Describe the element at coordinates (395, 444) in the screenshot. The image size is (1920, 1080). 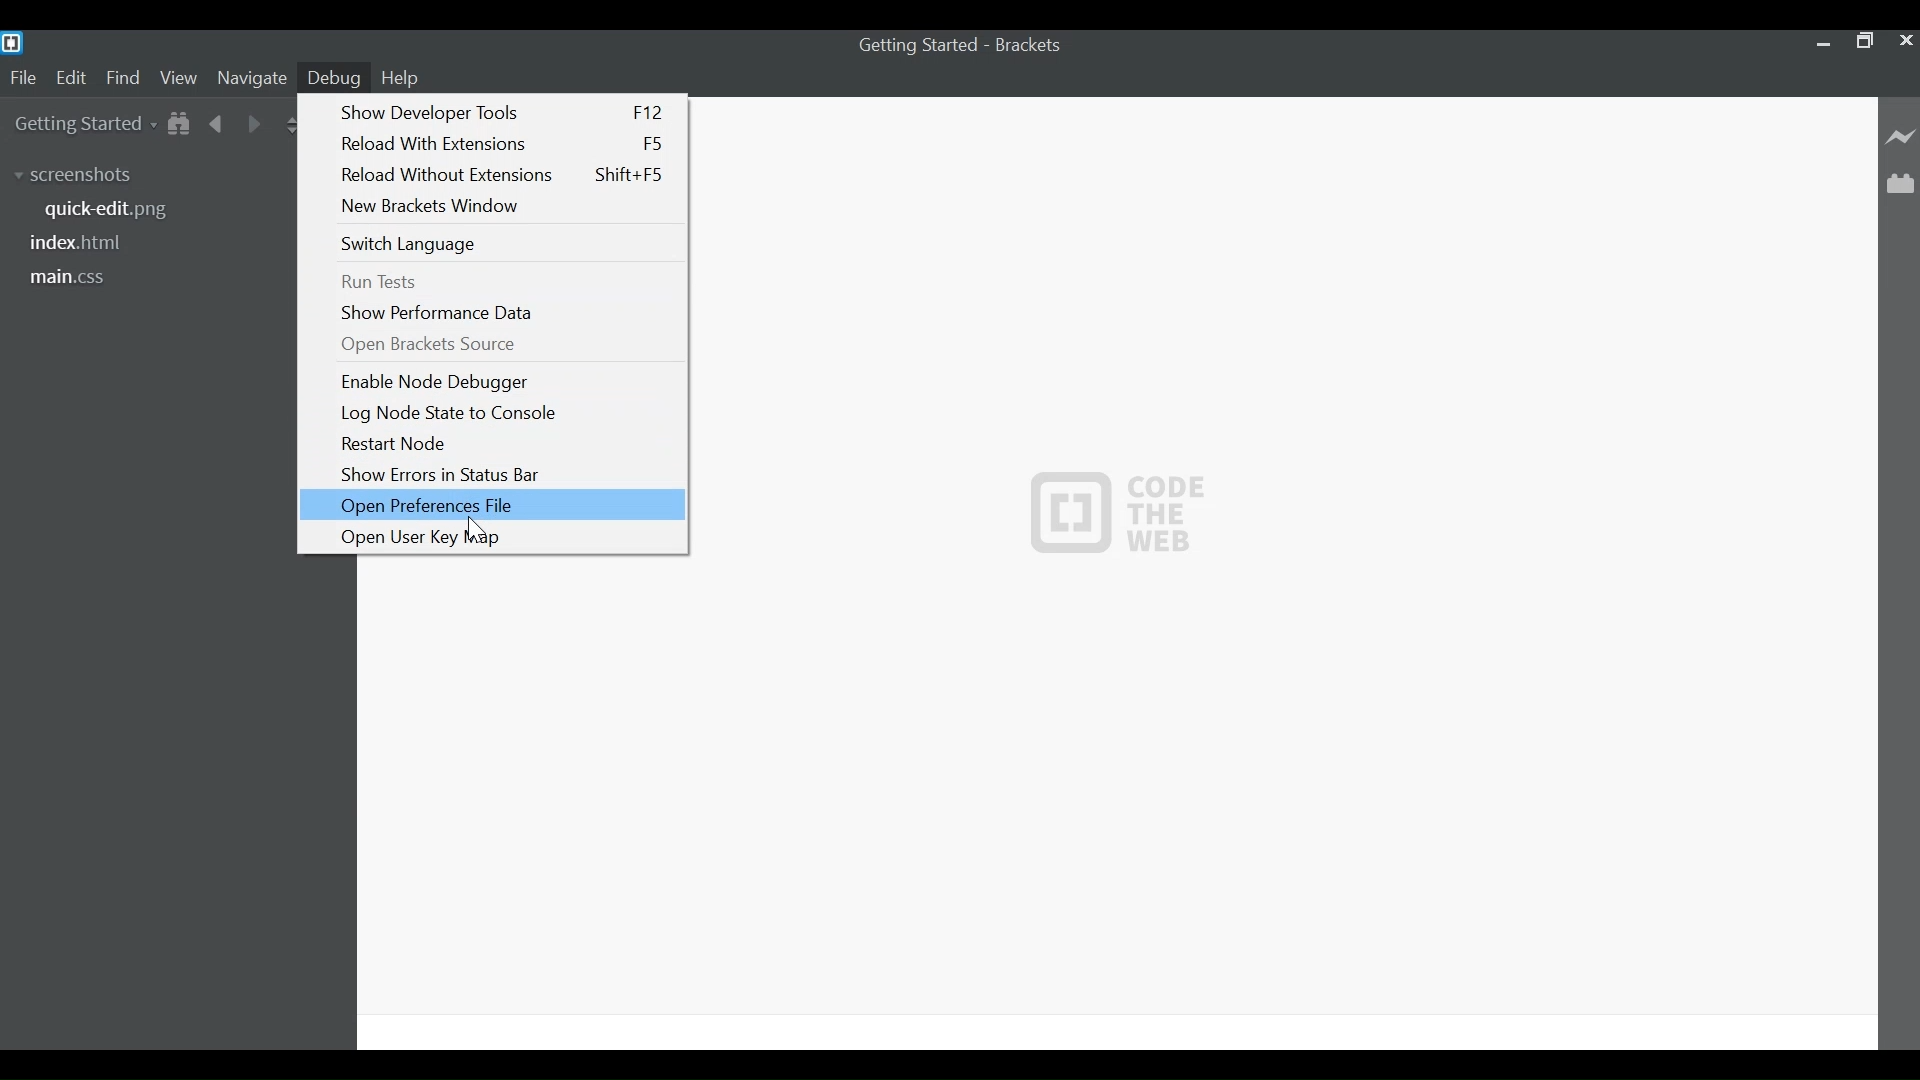
I see `Restart Node` at that location.